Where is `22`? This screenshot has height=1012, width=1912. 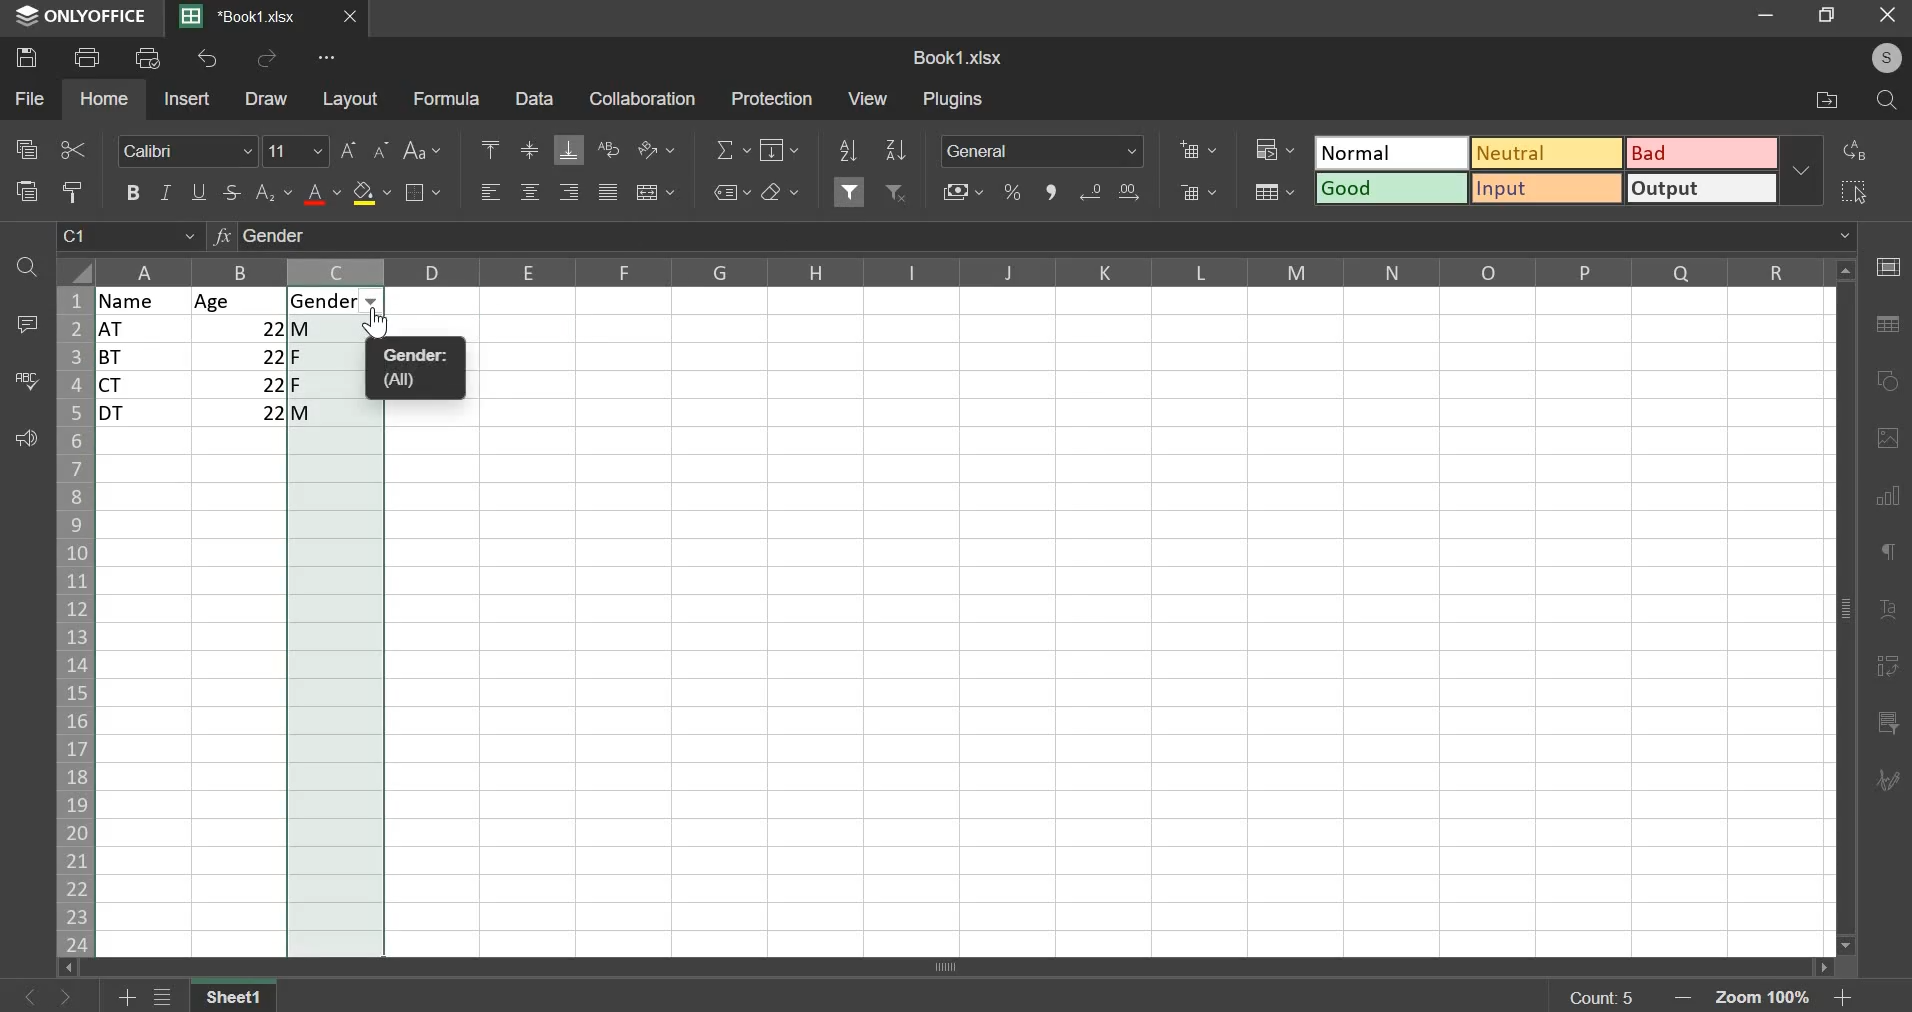 22 is located at coordinates (241, 328).